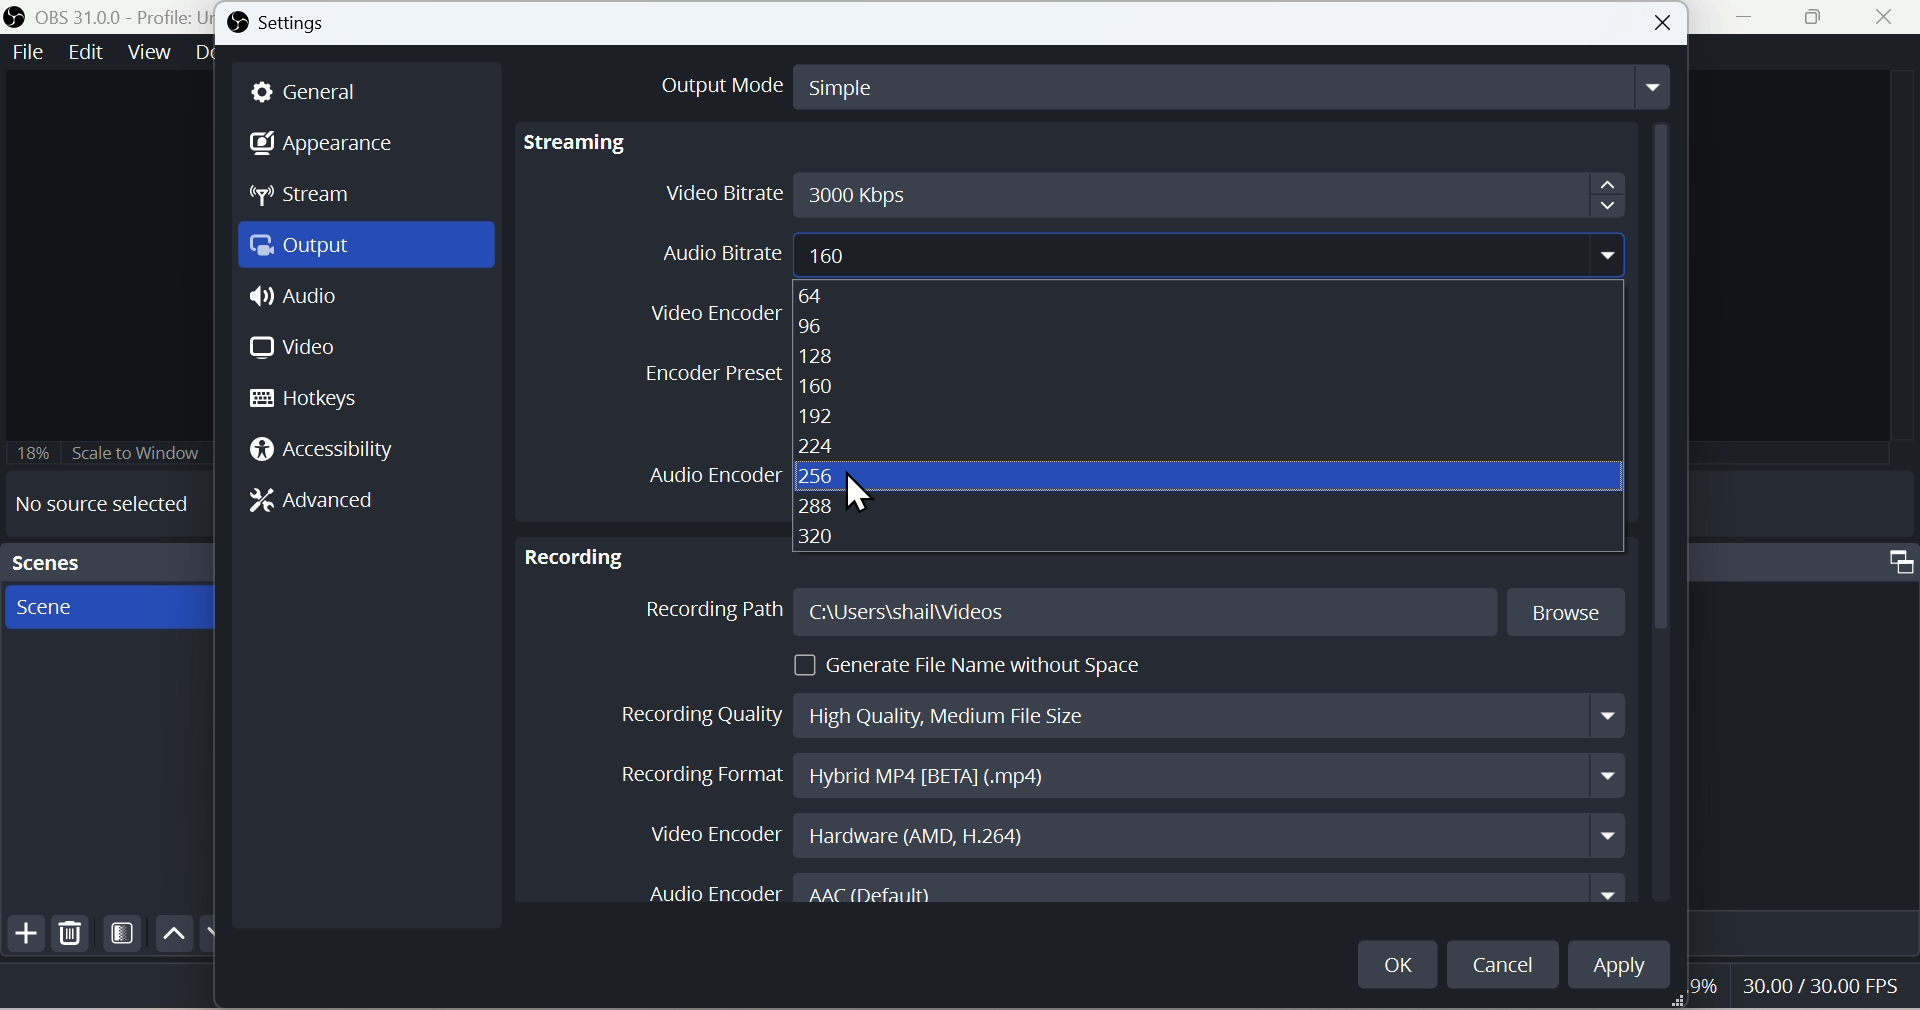 This screenshot has width=1920, height=1010. Describe the element at coordinates (975, 665) in the screenshot. I see `Generate File Name without Space` at that location.